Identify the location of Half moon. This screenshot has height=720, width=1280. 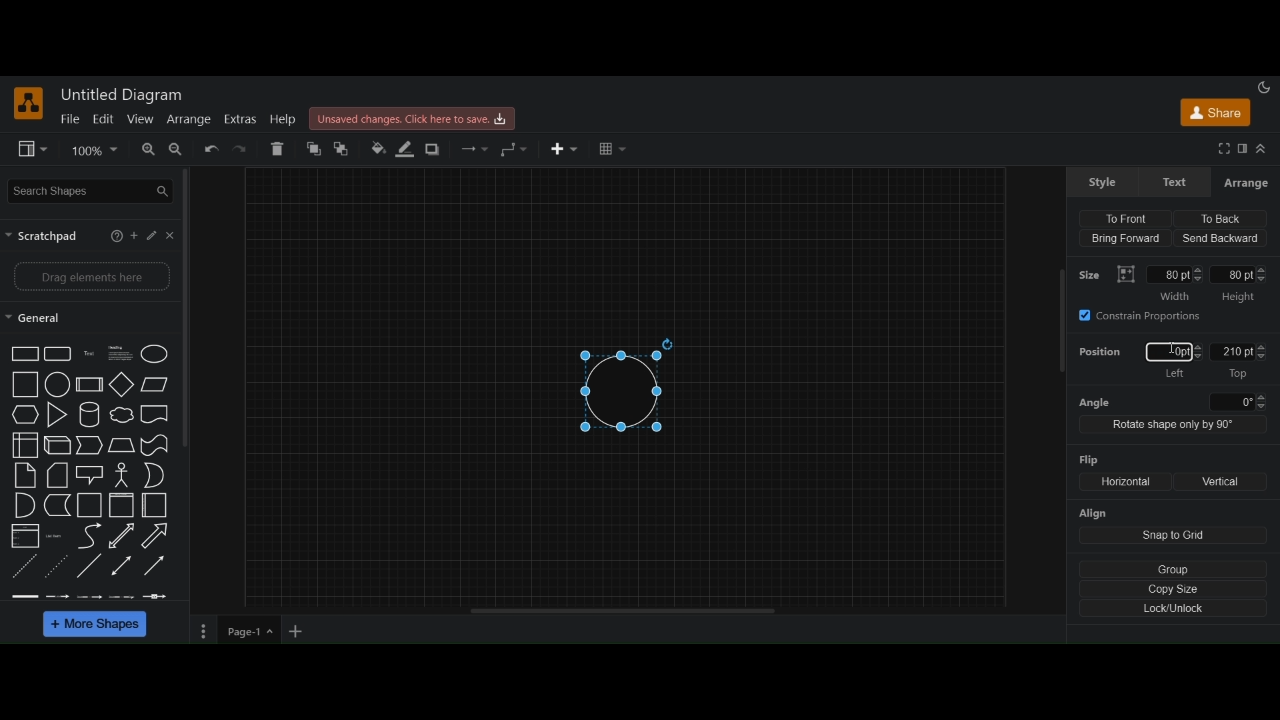
(158, 475).